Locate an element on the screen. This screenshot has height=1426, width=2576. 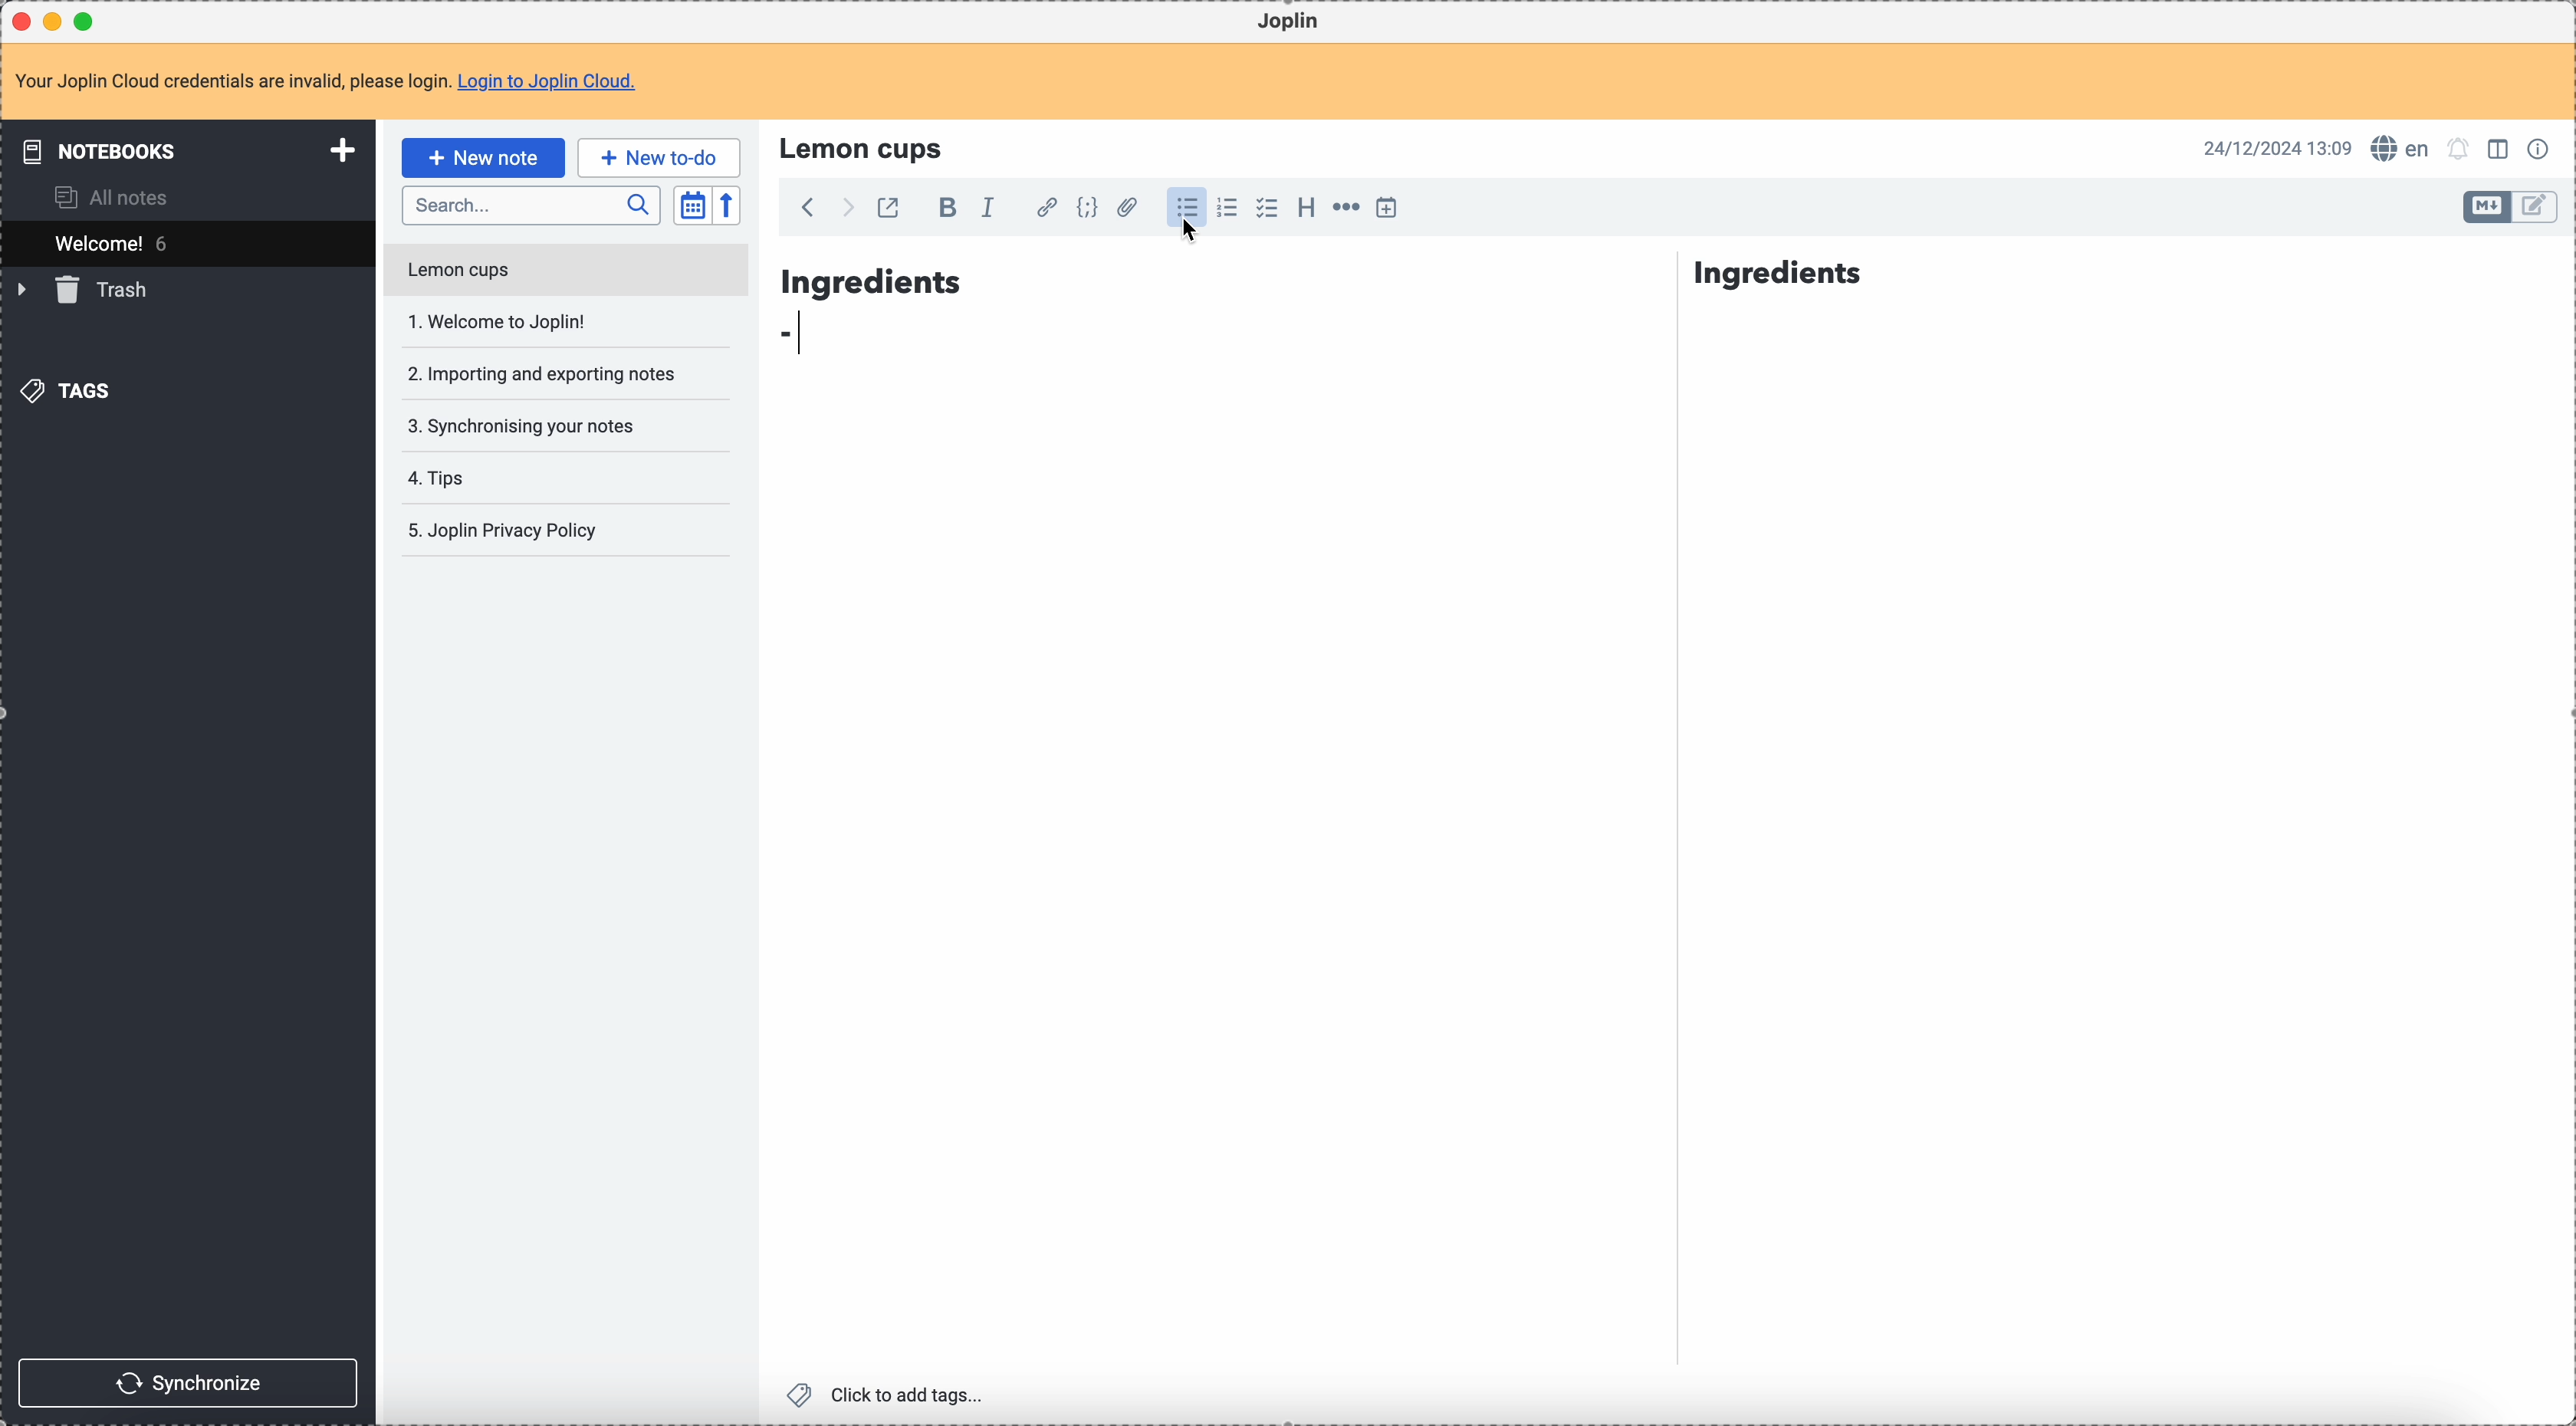
code is located at coordinates (1087, 209).